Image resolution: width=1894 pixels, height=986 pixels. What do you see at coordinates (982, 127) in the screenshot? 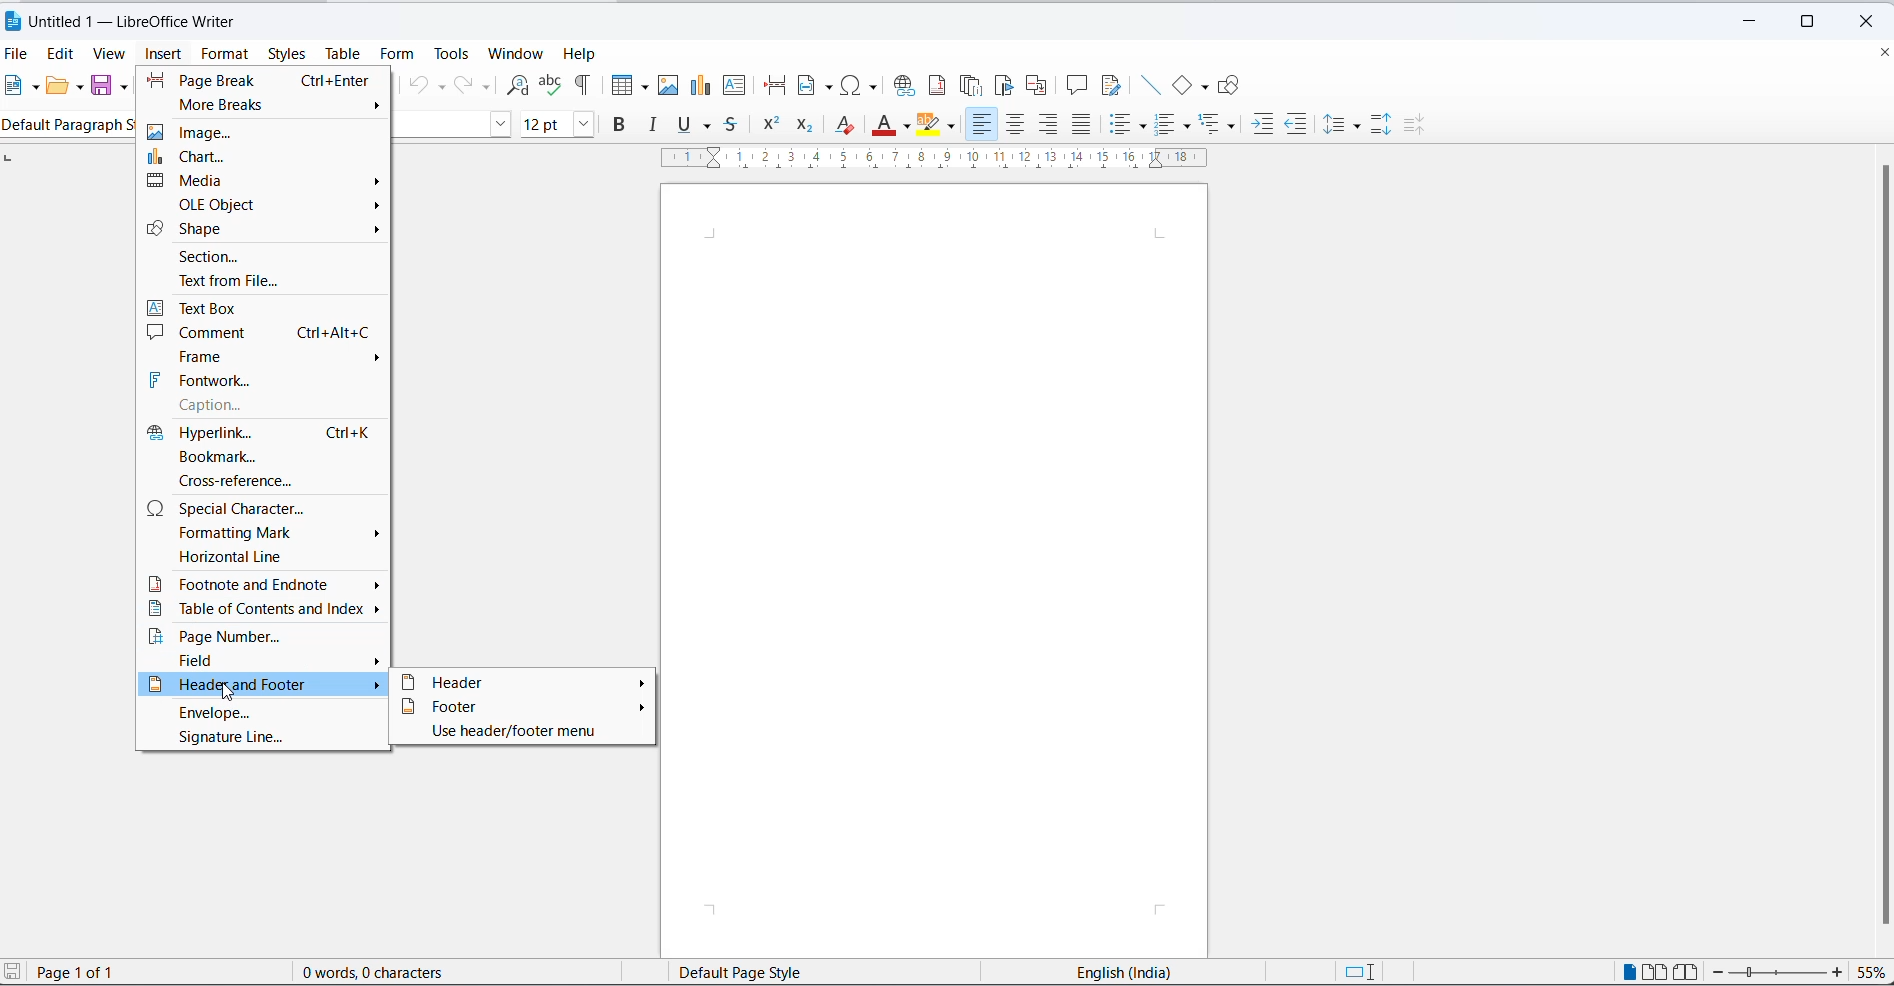
I see `text align left` at bounding box center [982, 127].